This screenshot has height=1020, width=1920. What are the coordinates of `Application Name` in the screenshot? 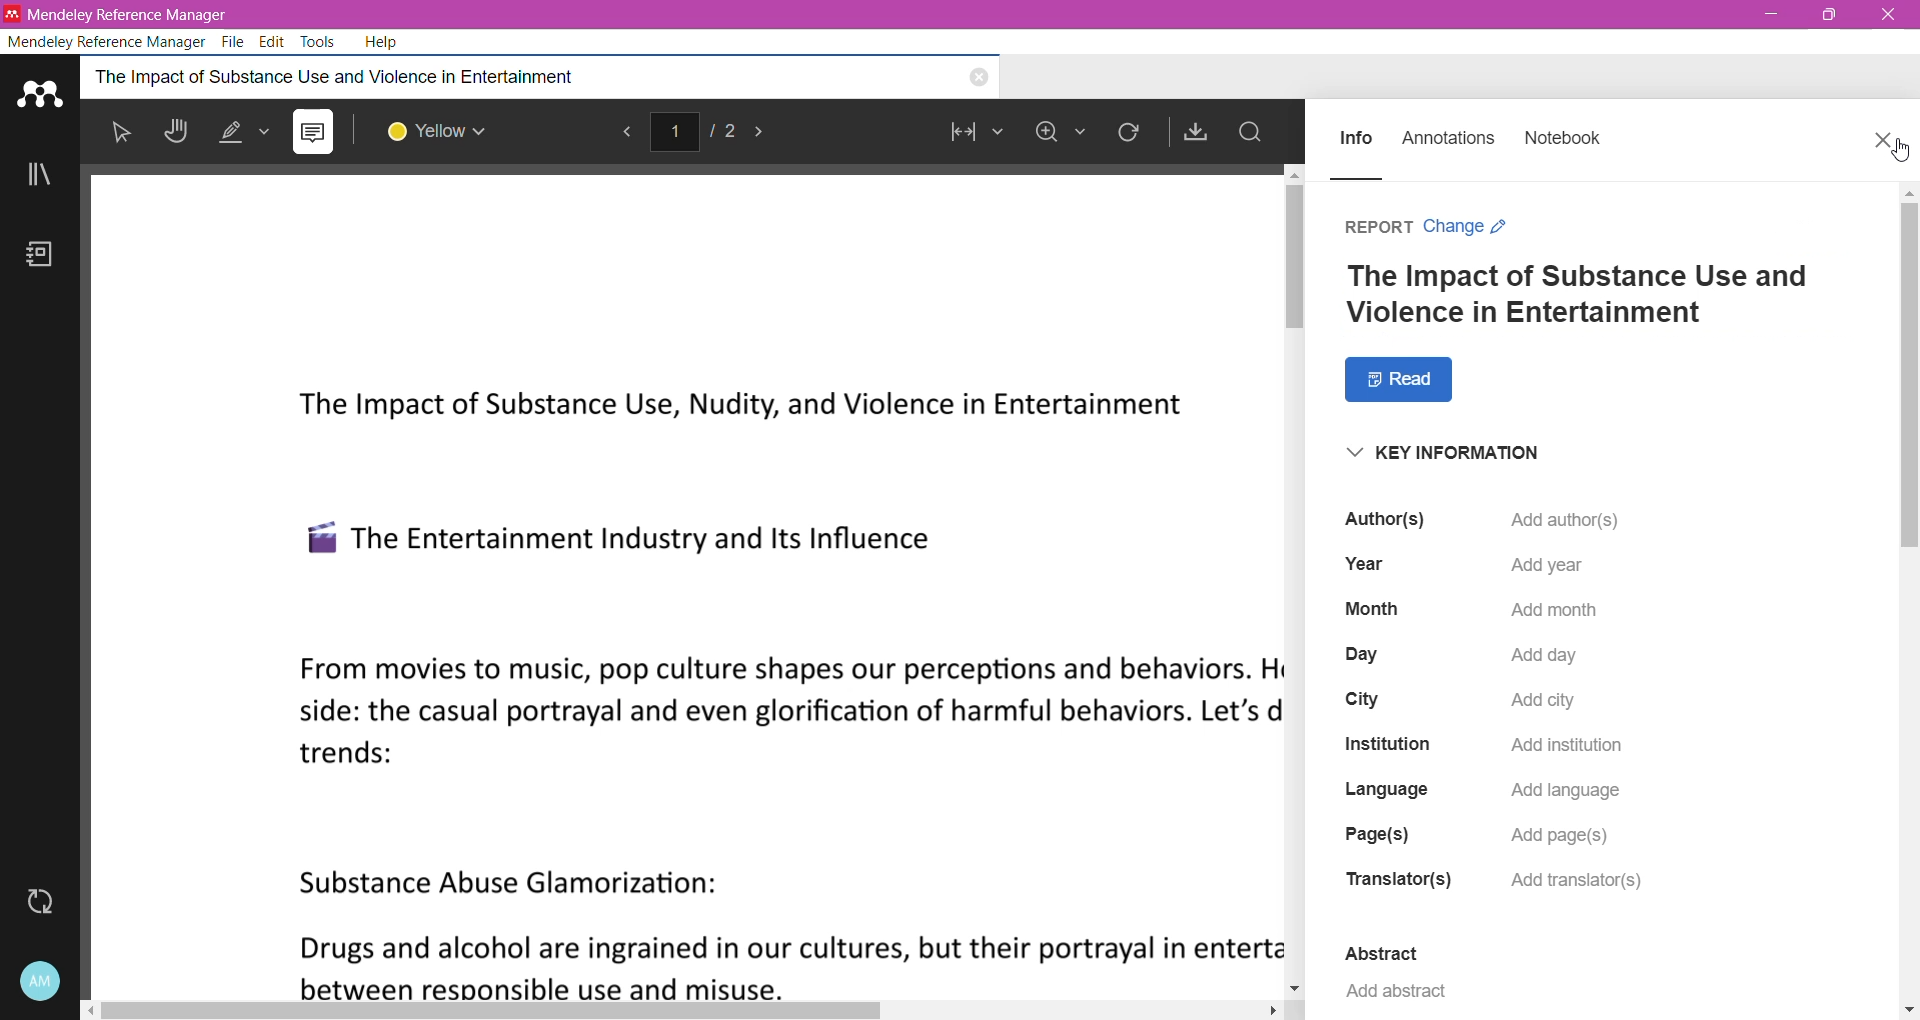 It's located at (126, 13).